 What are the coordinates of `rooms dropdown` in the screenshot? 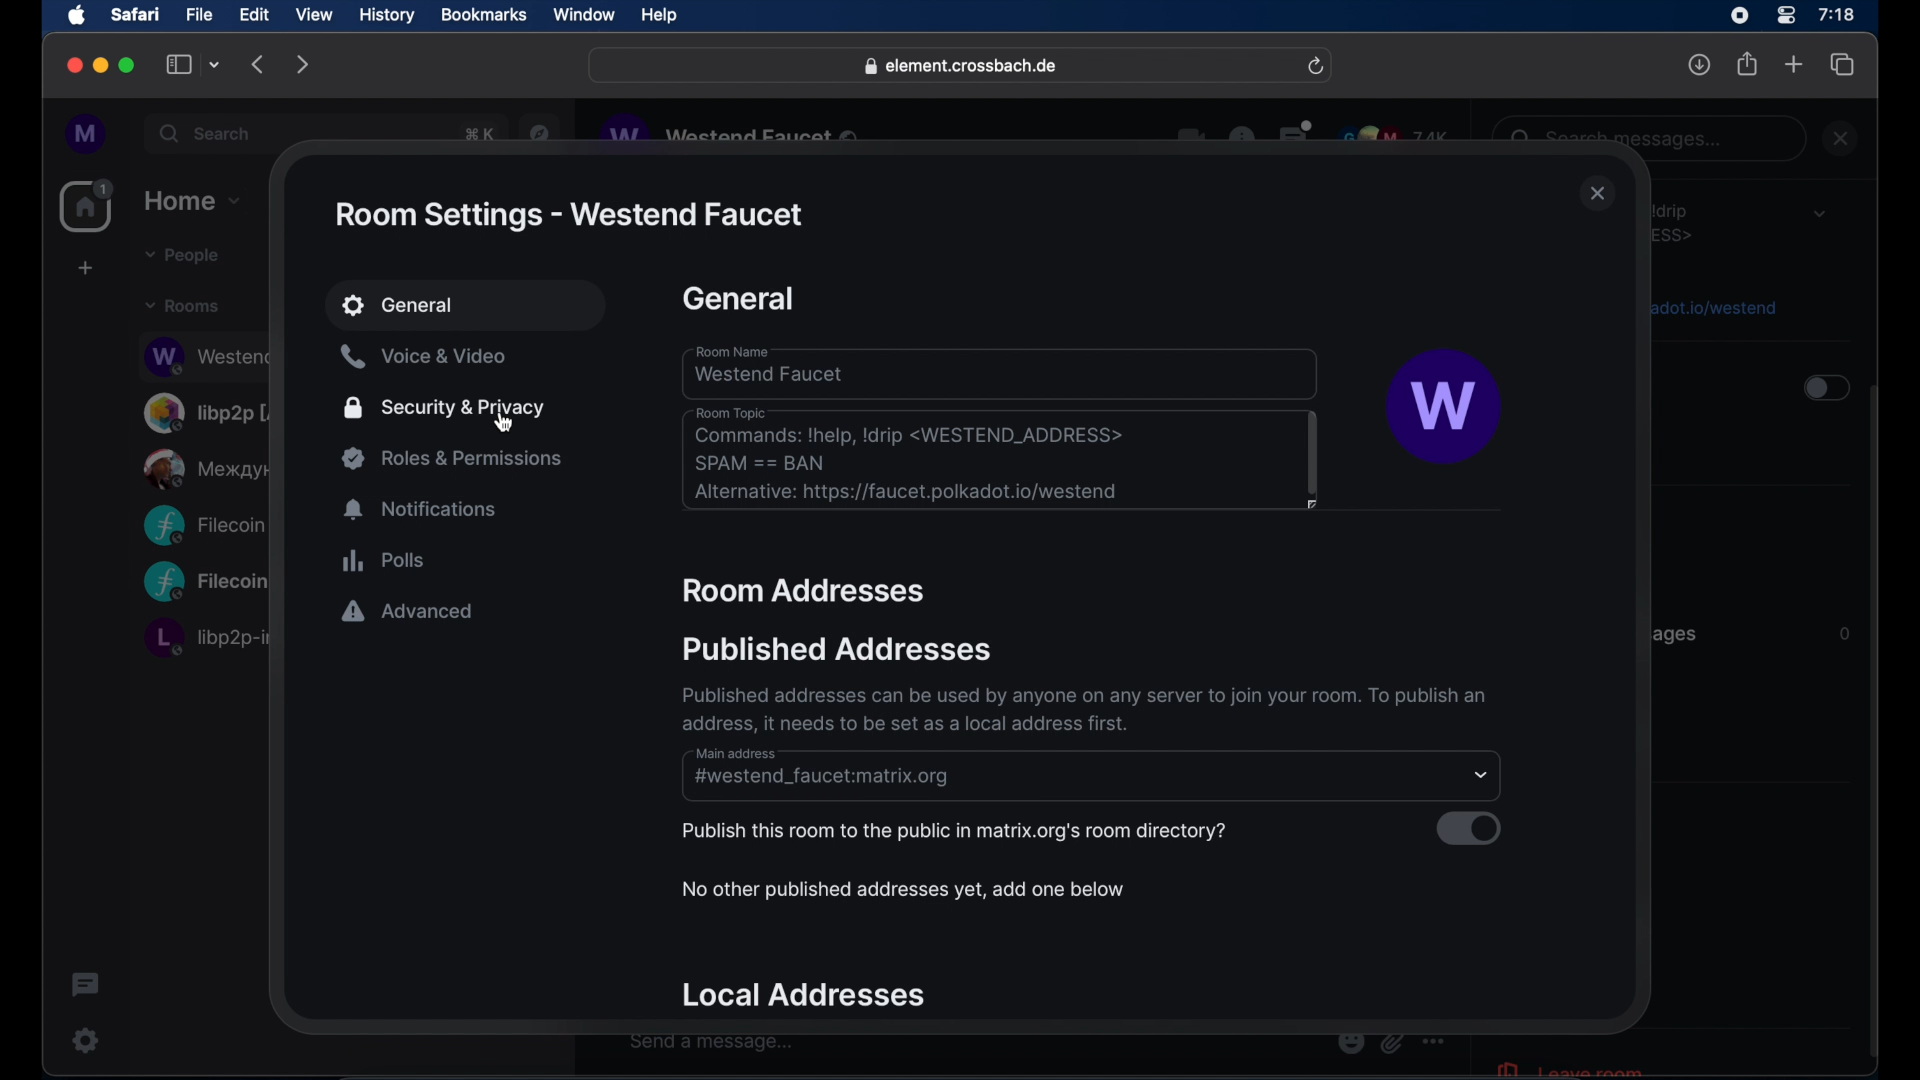 It's located at (183, 306).